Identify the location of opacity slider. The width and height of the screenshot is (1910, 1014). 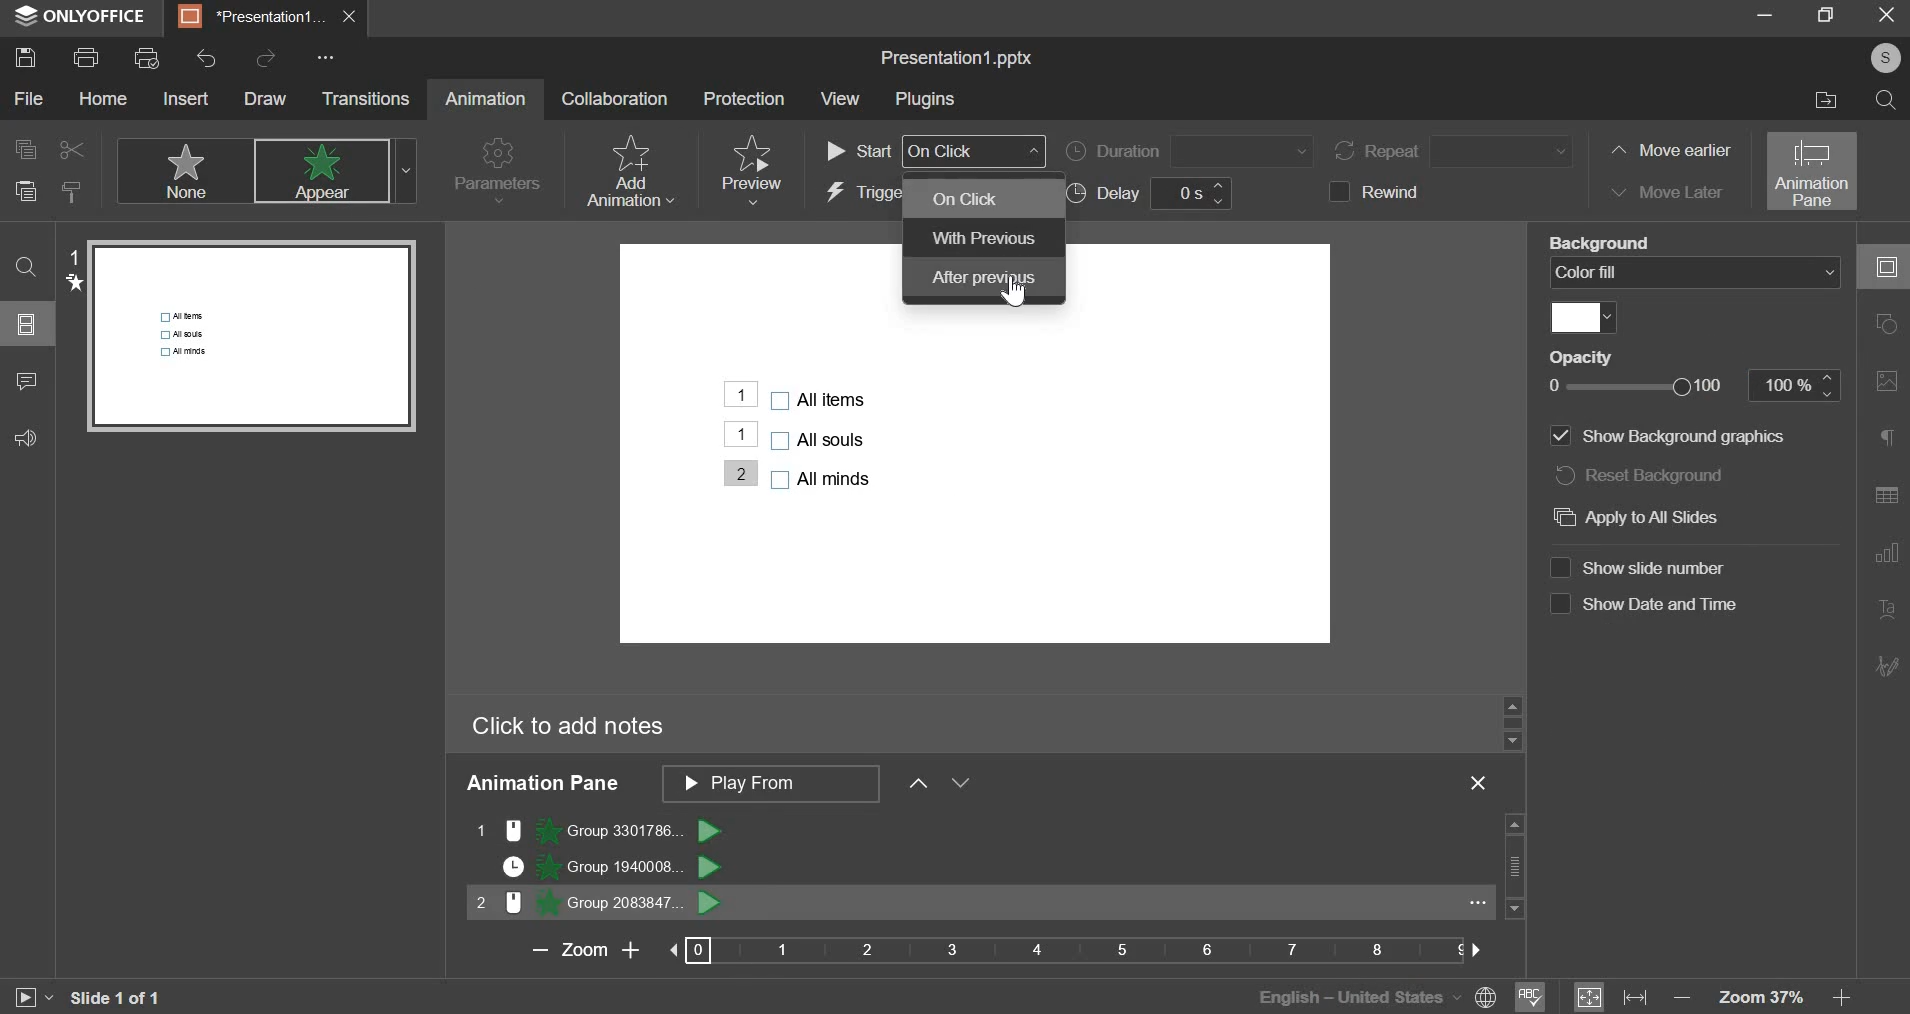
(1685, 385).